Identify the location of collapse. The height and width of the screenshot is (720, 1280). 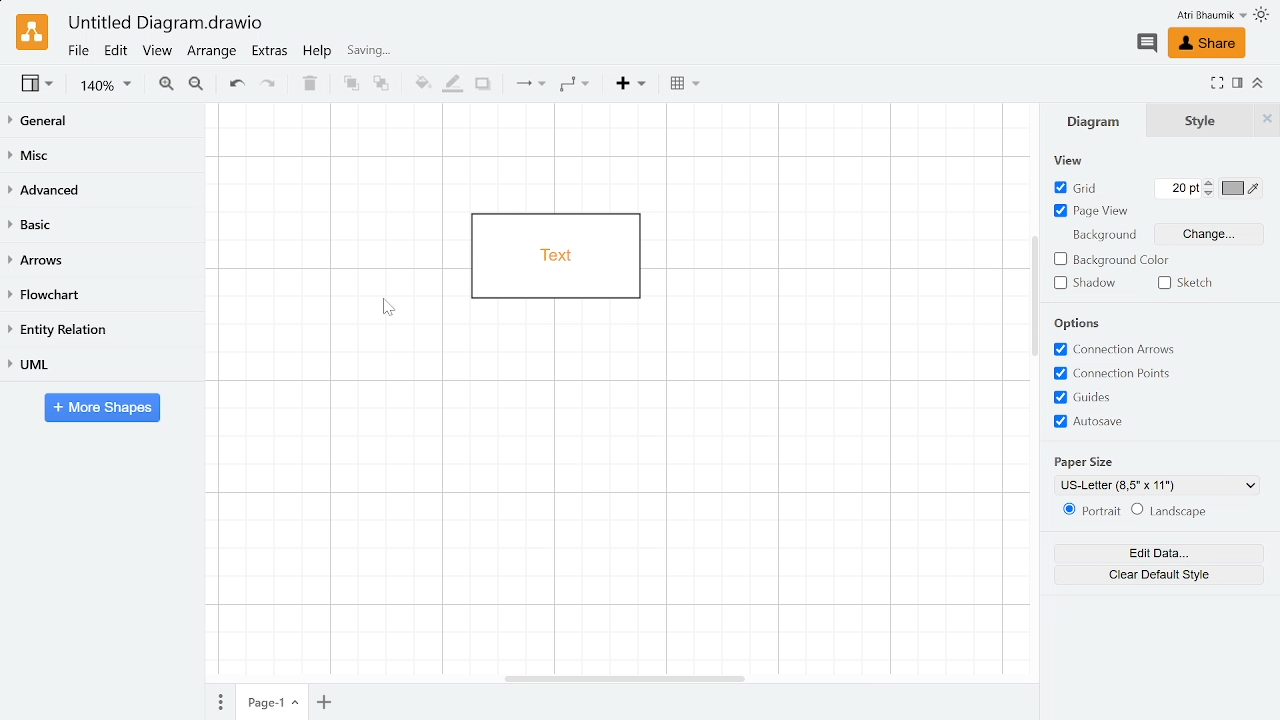
(1258, 82).